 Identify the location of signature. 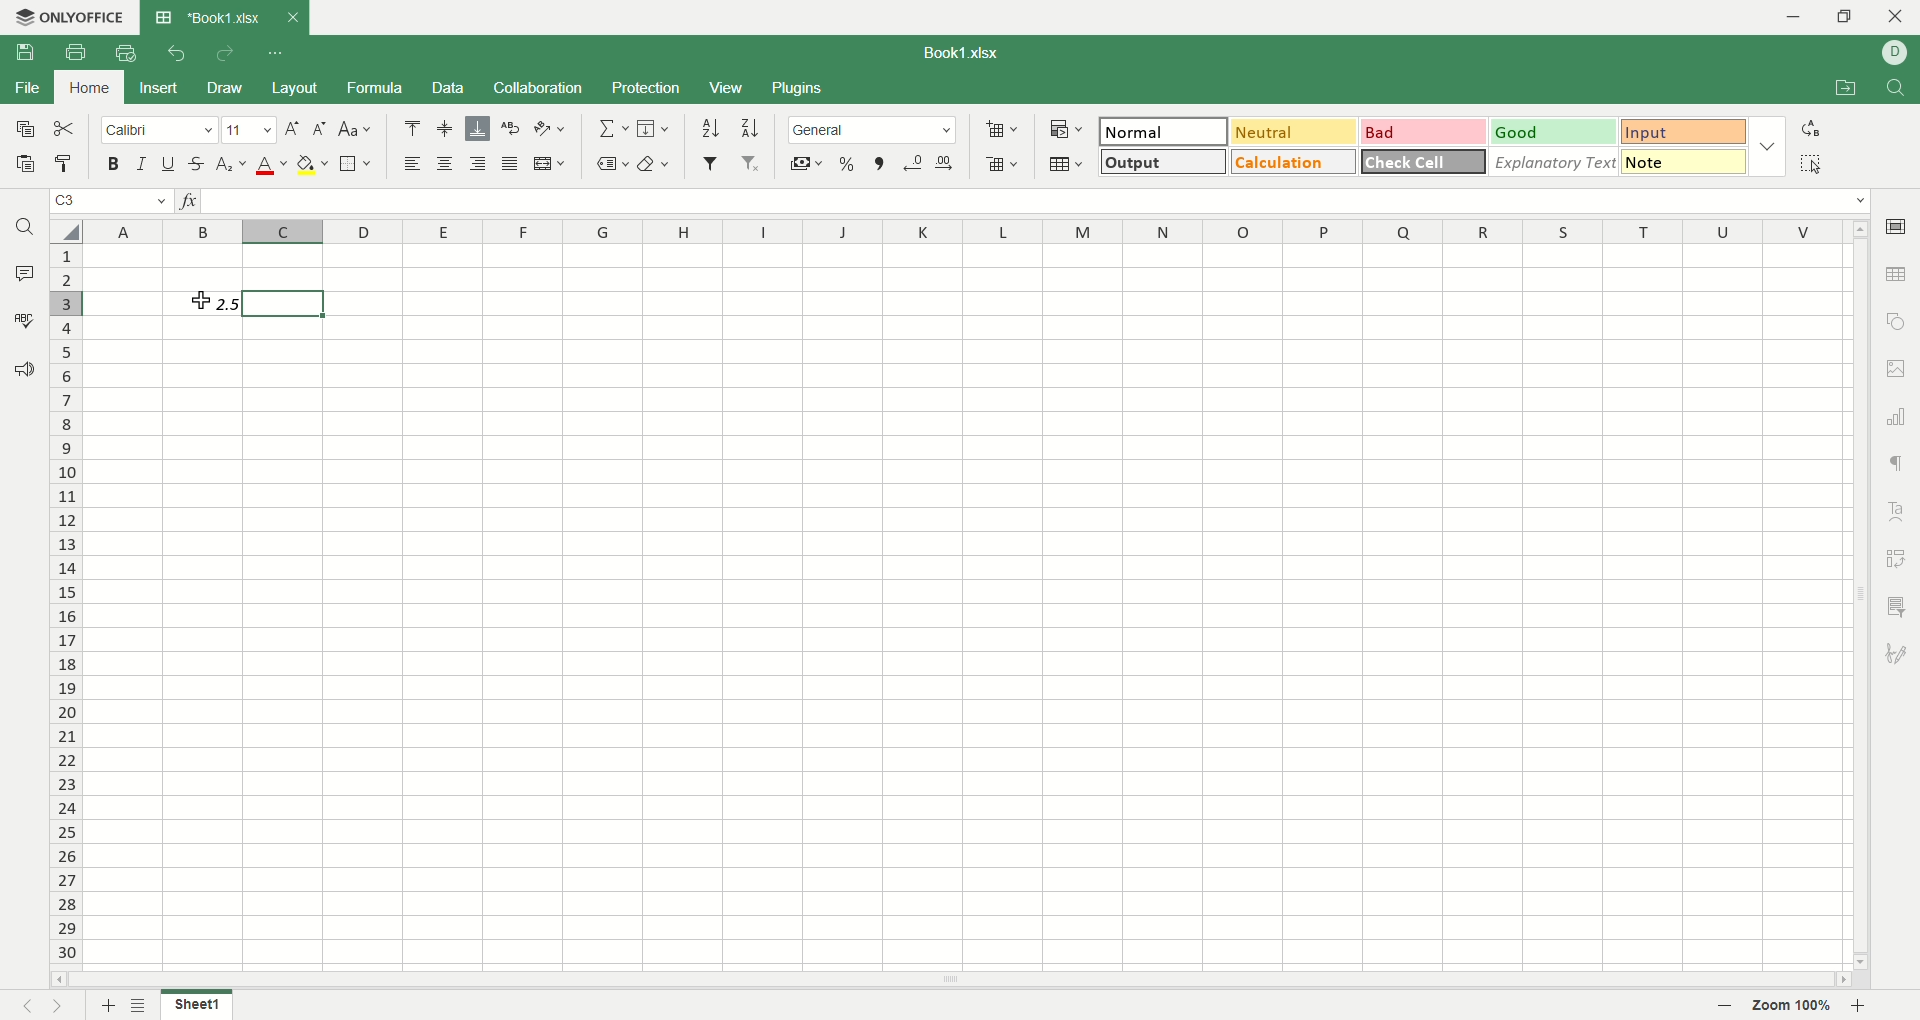
(1900, 650).